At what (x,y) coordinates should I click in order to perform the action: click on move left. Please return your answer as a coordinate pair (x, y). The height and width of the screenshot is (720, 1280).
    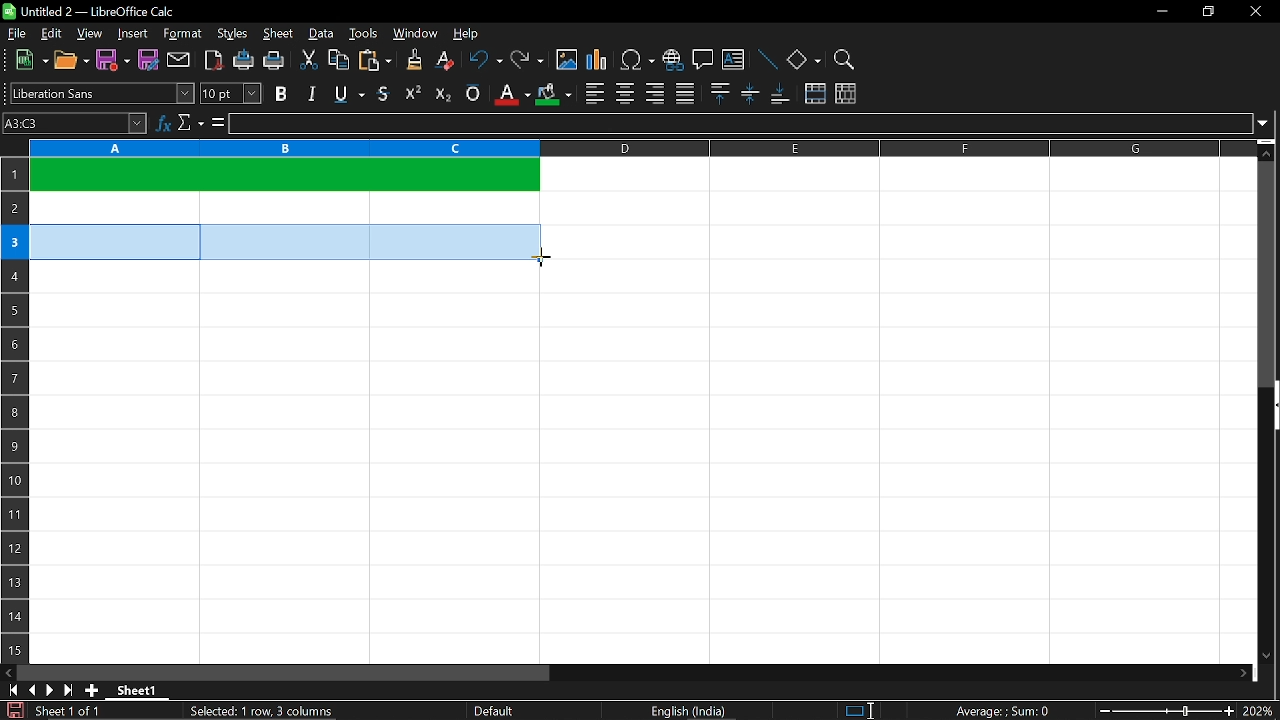
    Looking at the image, I should click on (8, 673).